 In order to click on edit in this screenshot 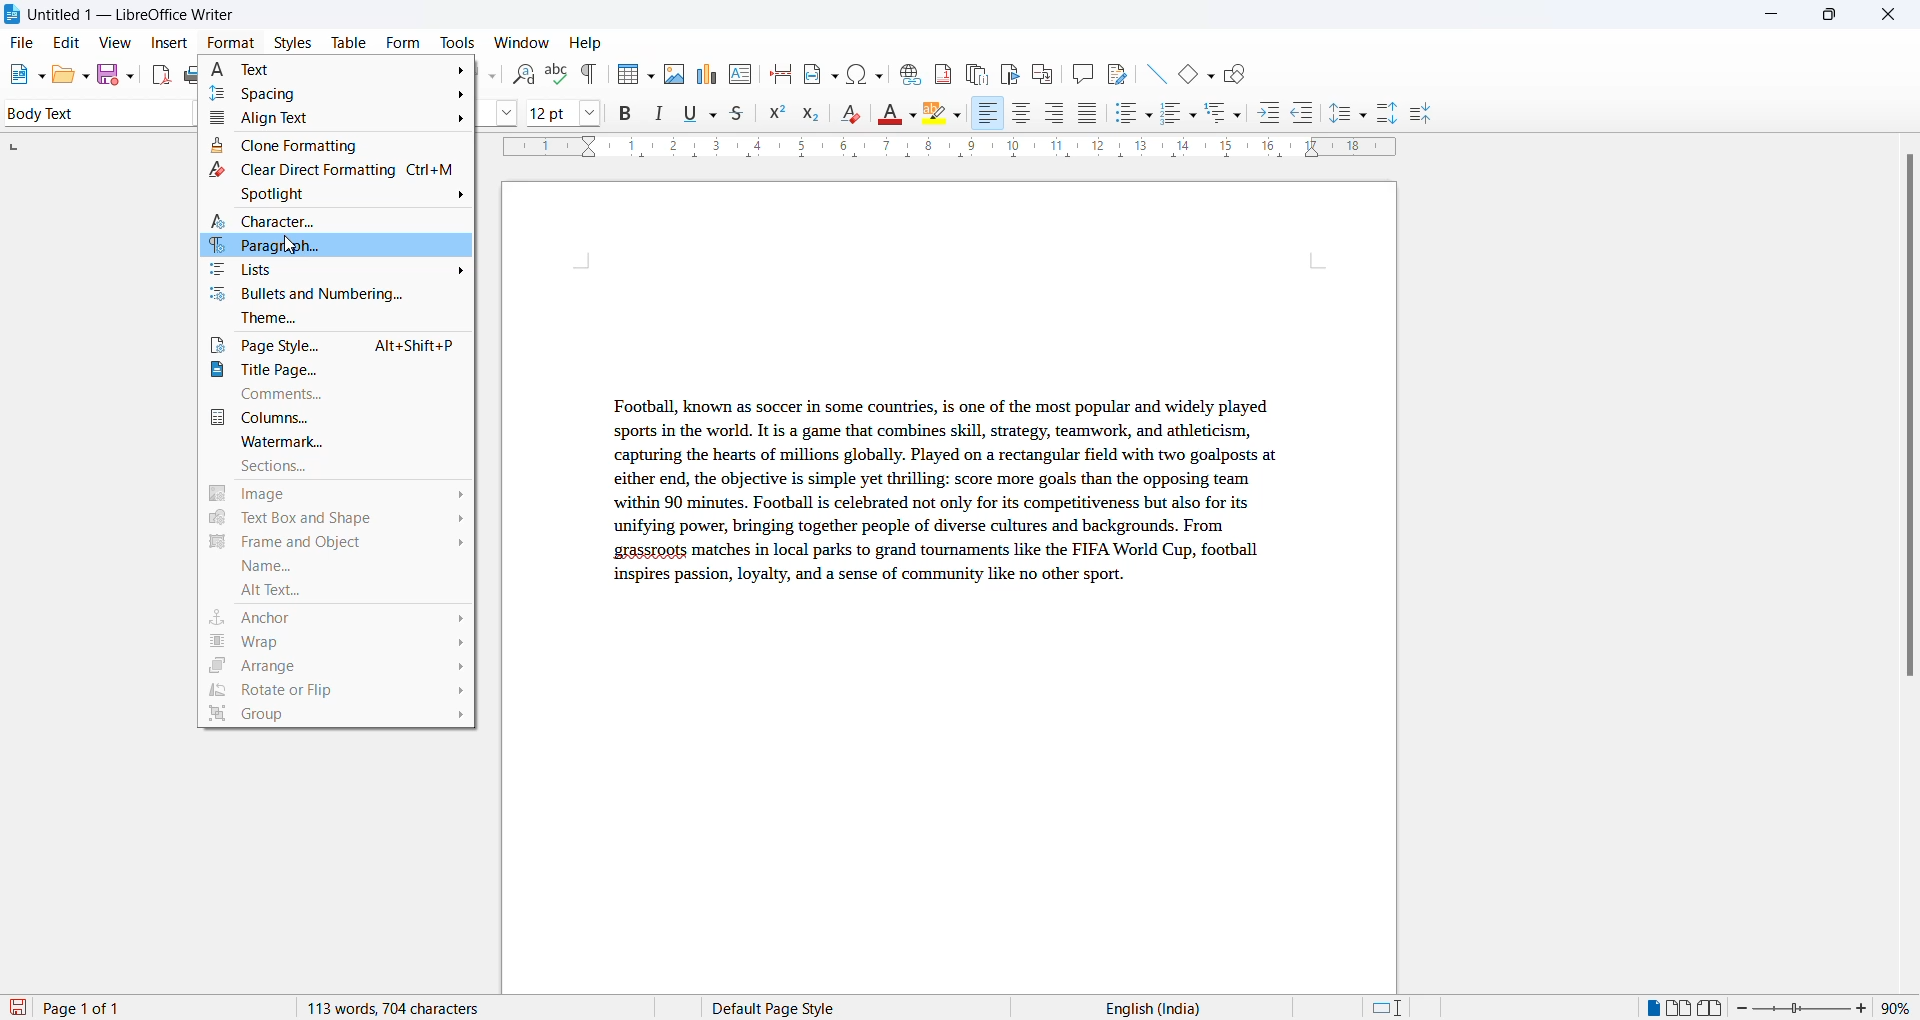, I will do `click(68, 43)`.